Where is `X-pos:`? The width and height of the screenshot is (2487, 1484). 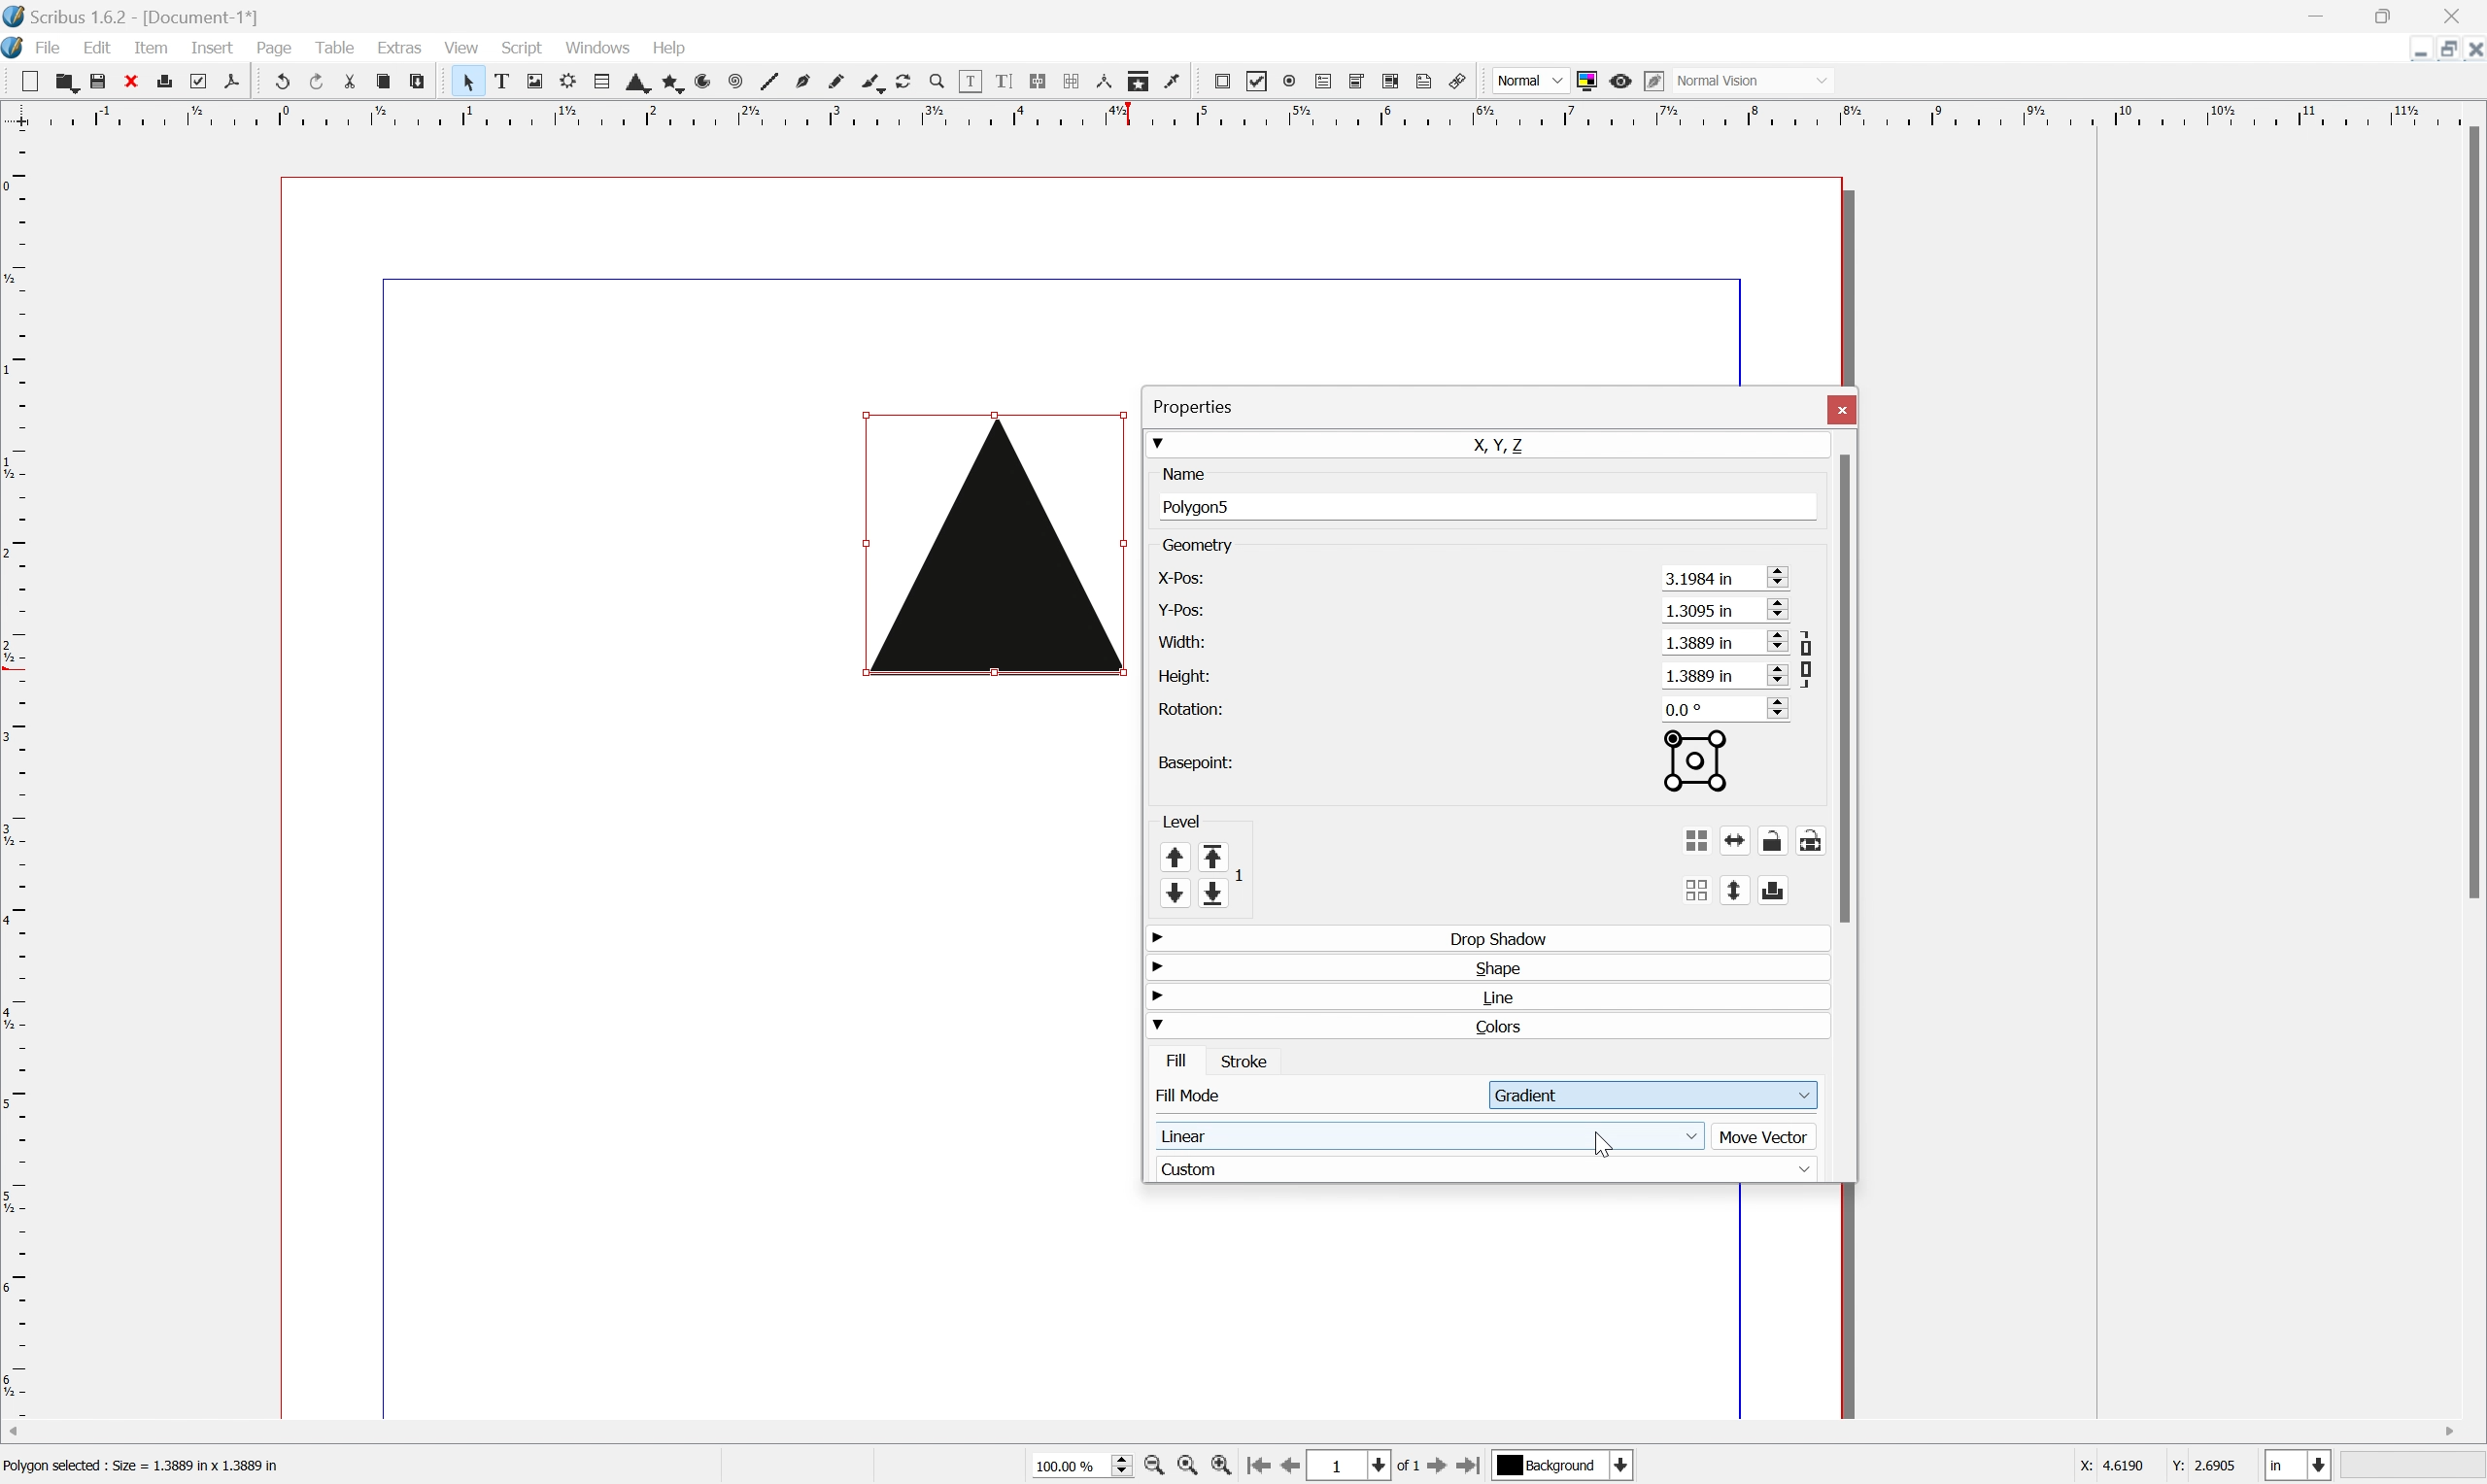 X-pos: is located at coordinates (1180, 578).